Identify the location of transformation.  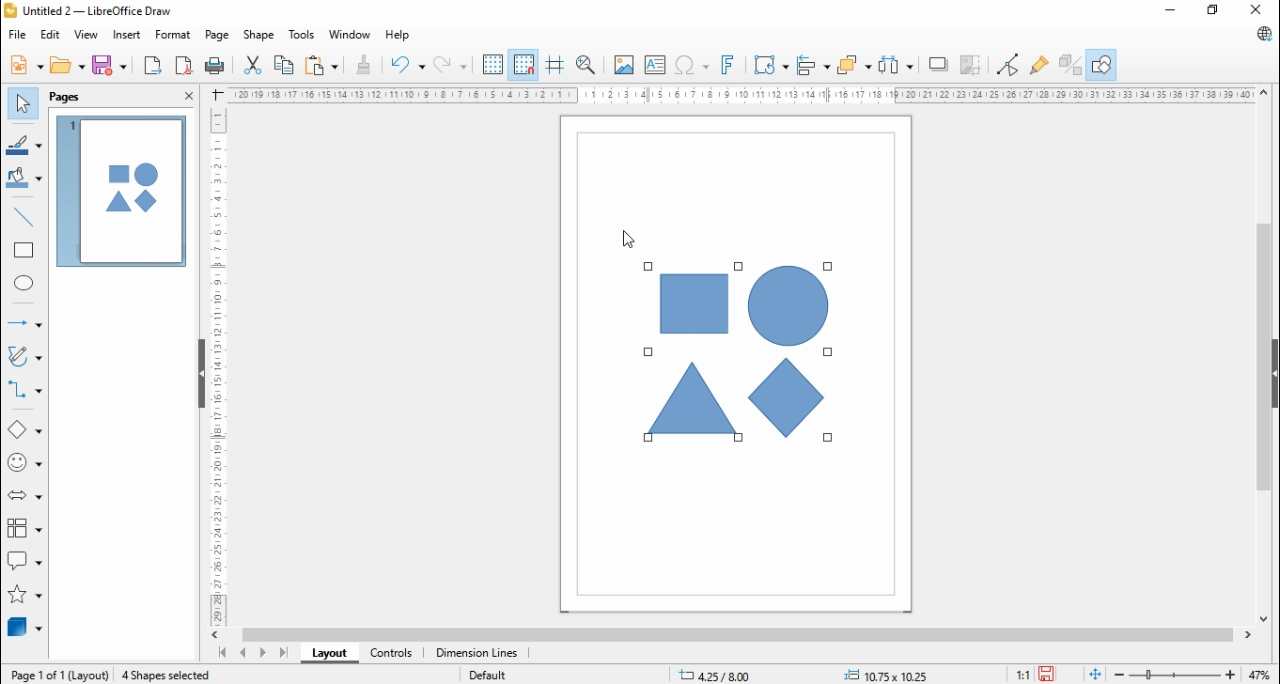
(771, 64).